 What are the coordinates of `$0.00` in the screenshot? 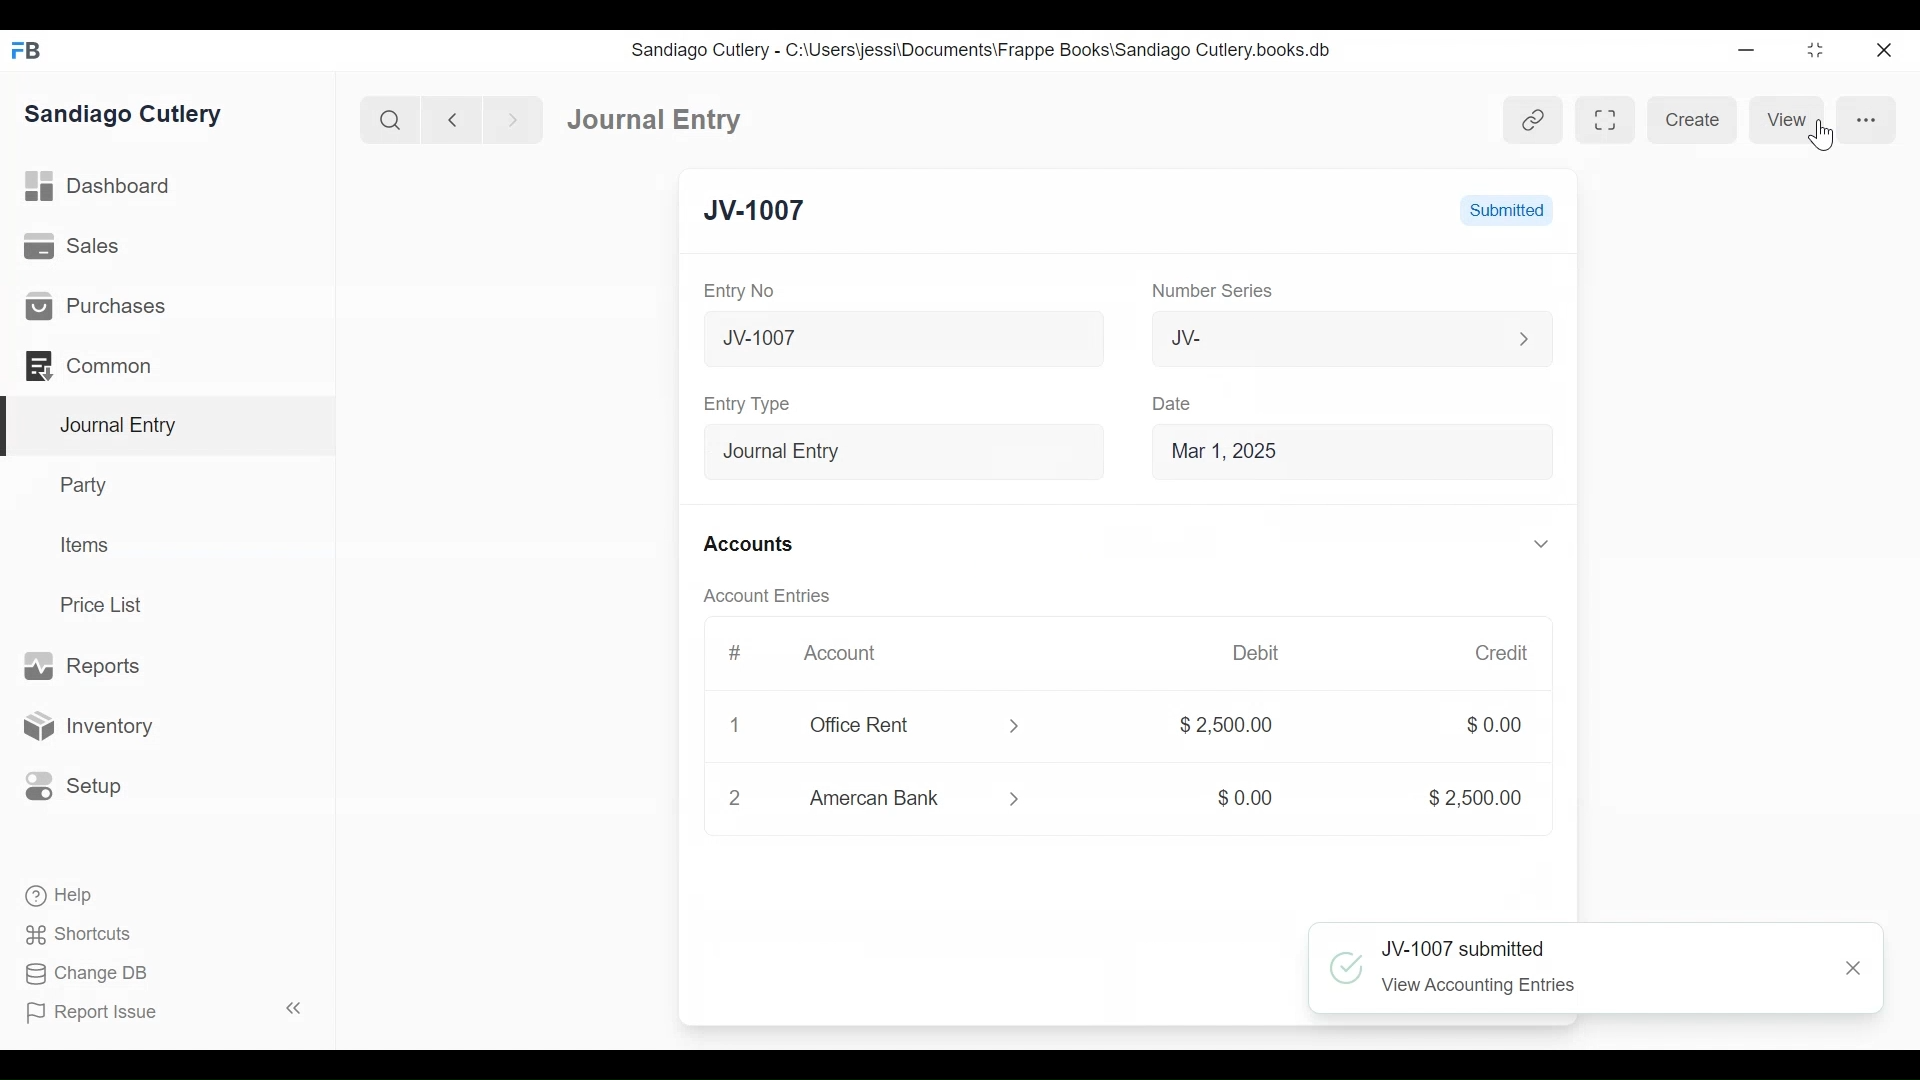 It's located at (1479, 726).